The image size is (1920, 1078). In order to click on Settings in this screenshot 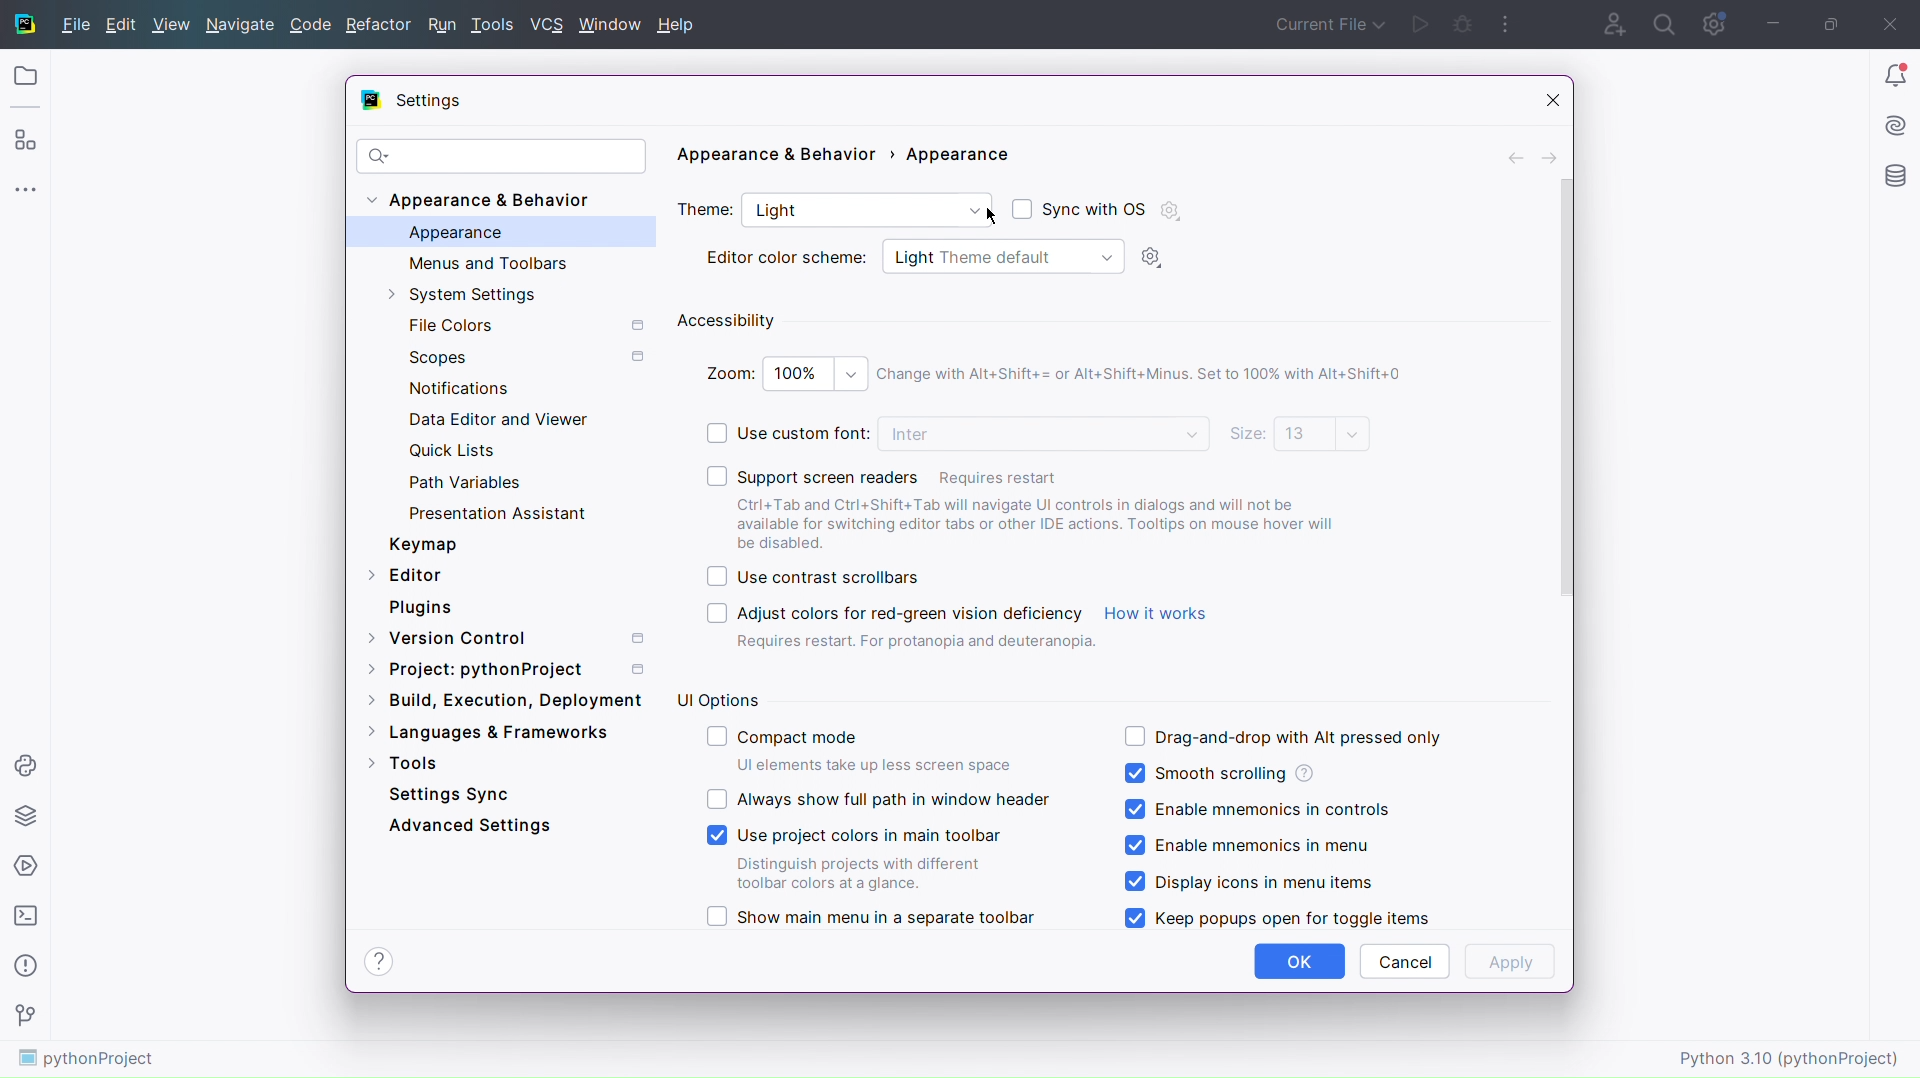, I will do `click(1713, 22)`.